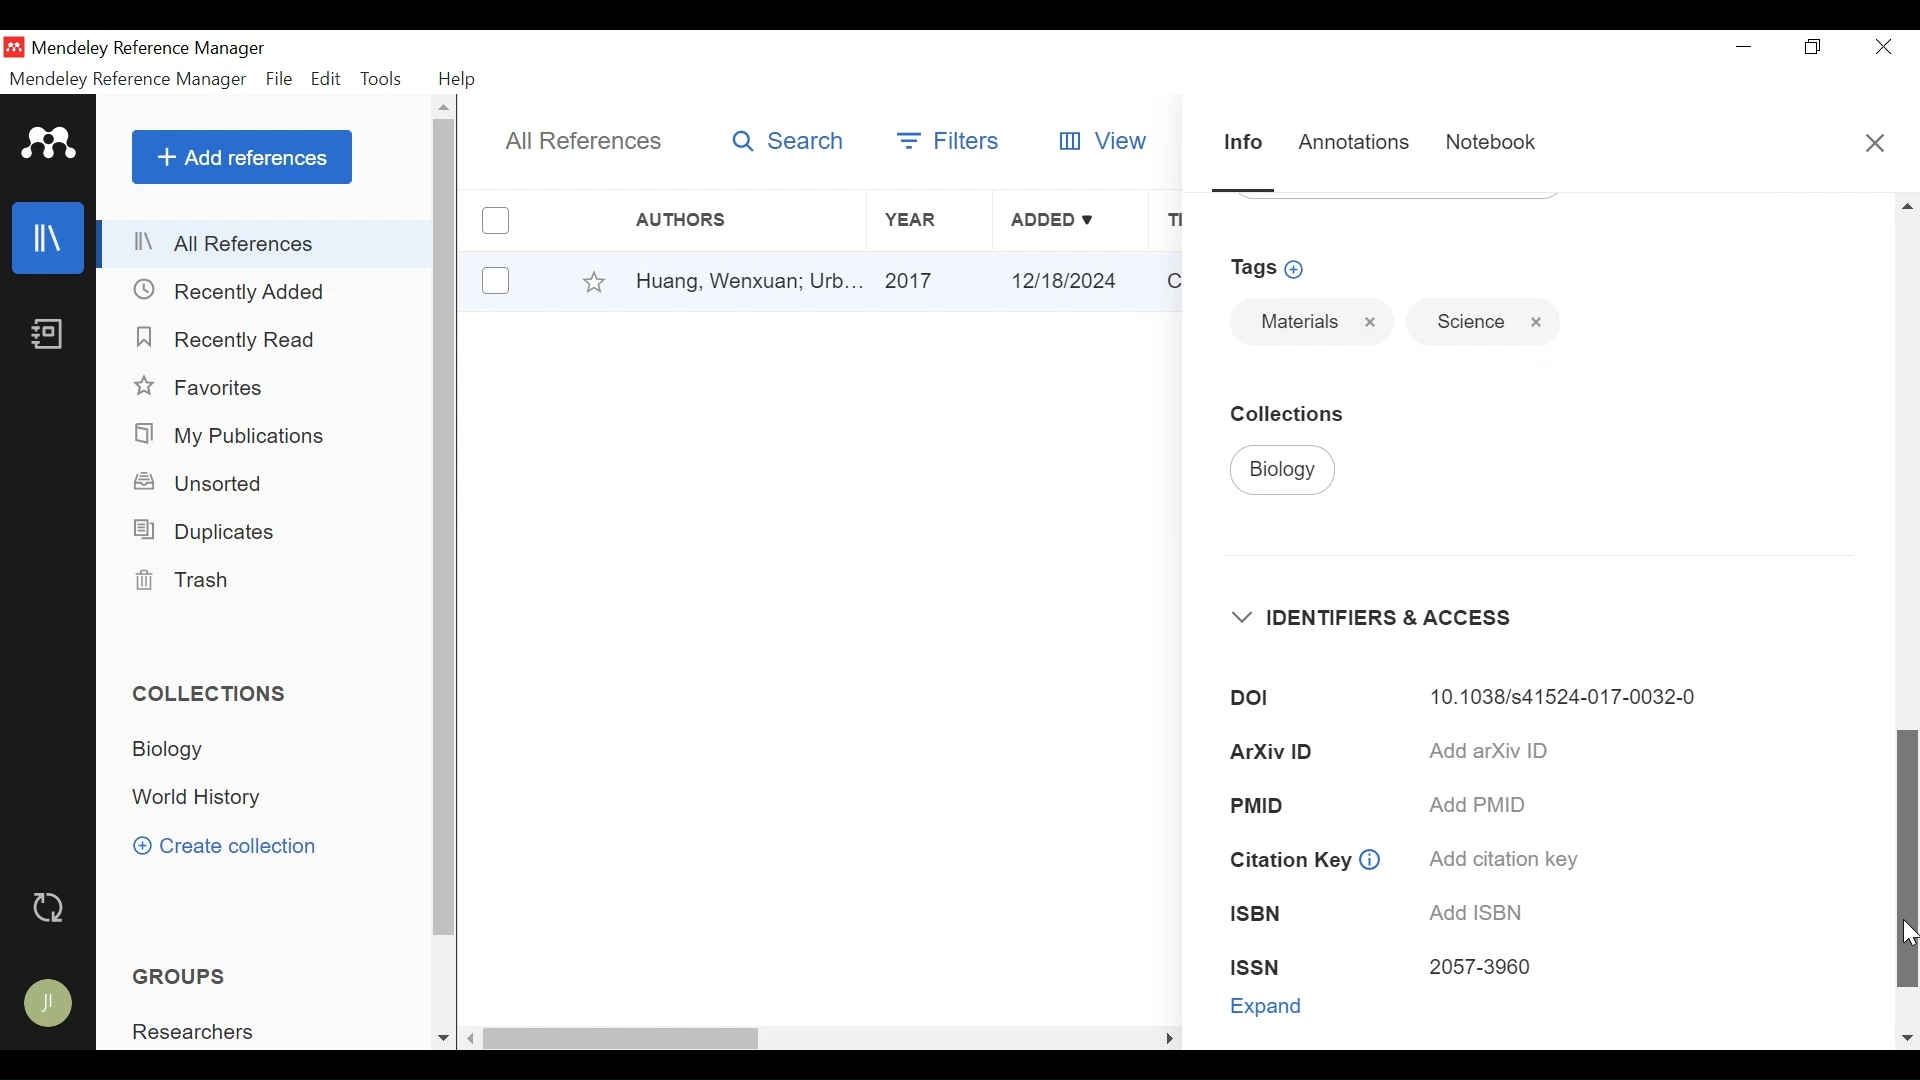  Describe the element at coordinates (1286, 860) in the screenshot. I see `Citation Key` at that location.